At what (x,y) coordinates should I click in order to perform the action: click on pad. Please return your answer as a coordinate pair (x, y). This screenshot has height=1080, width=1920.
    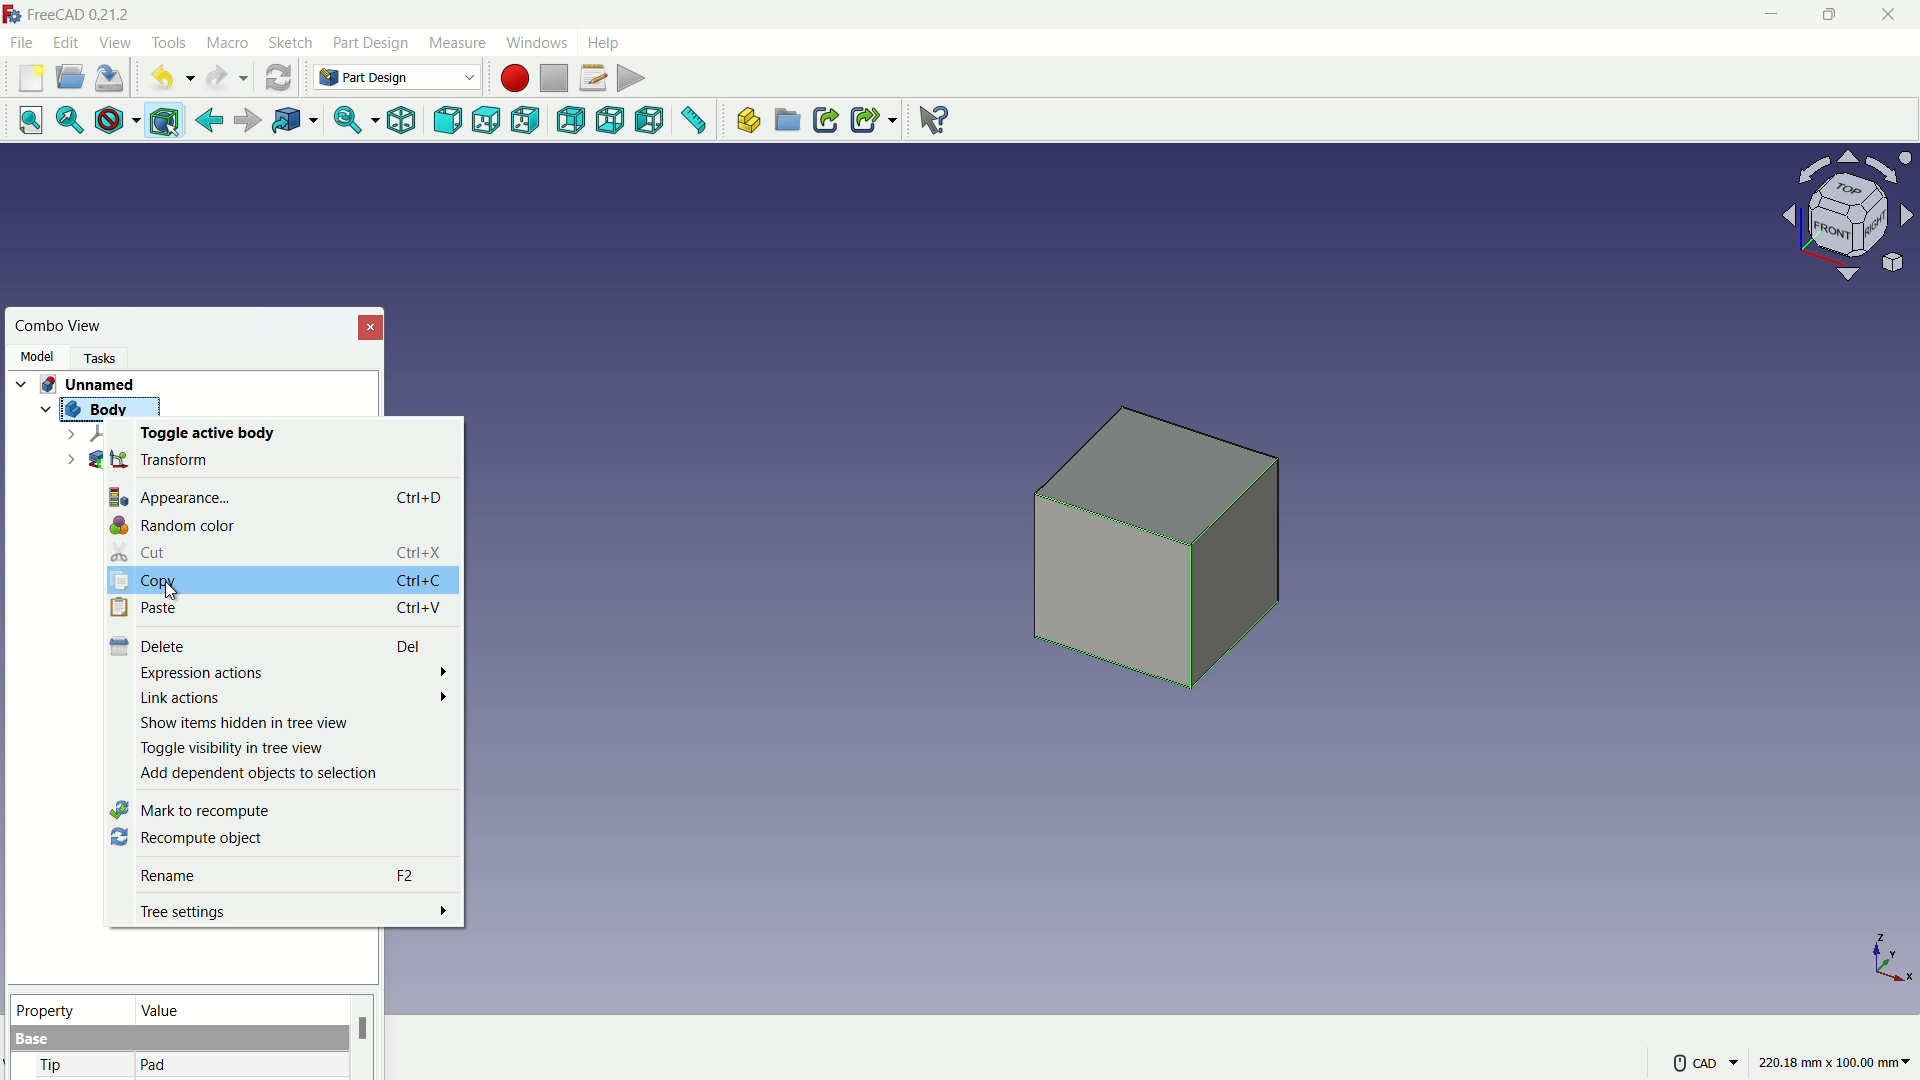
    Looking at the image, I should click on (154, 1066).